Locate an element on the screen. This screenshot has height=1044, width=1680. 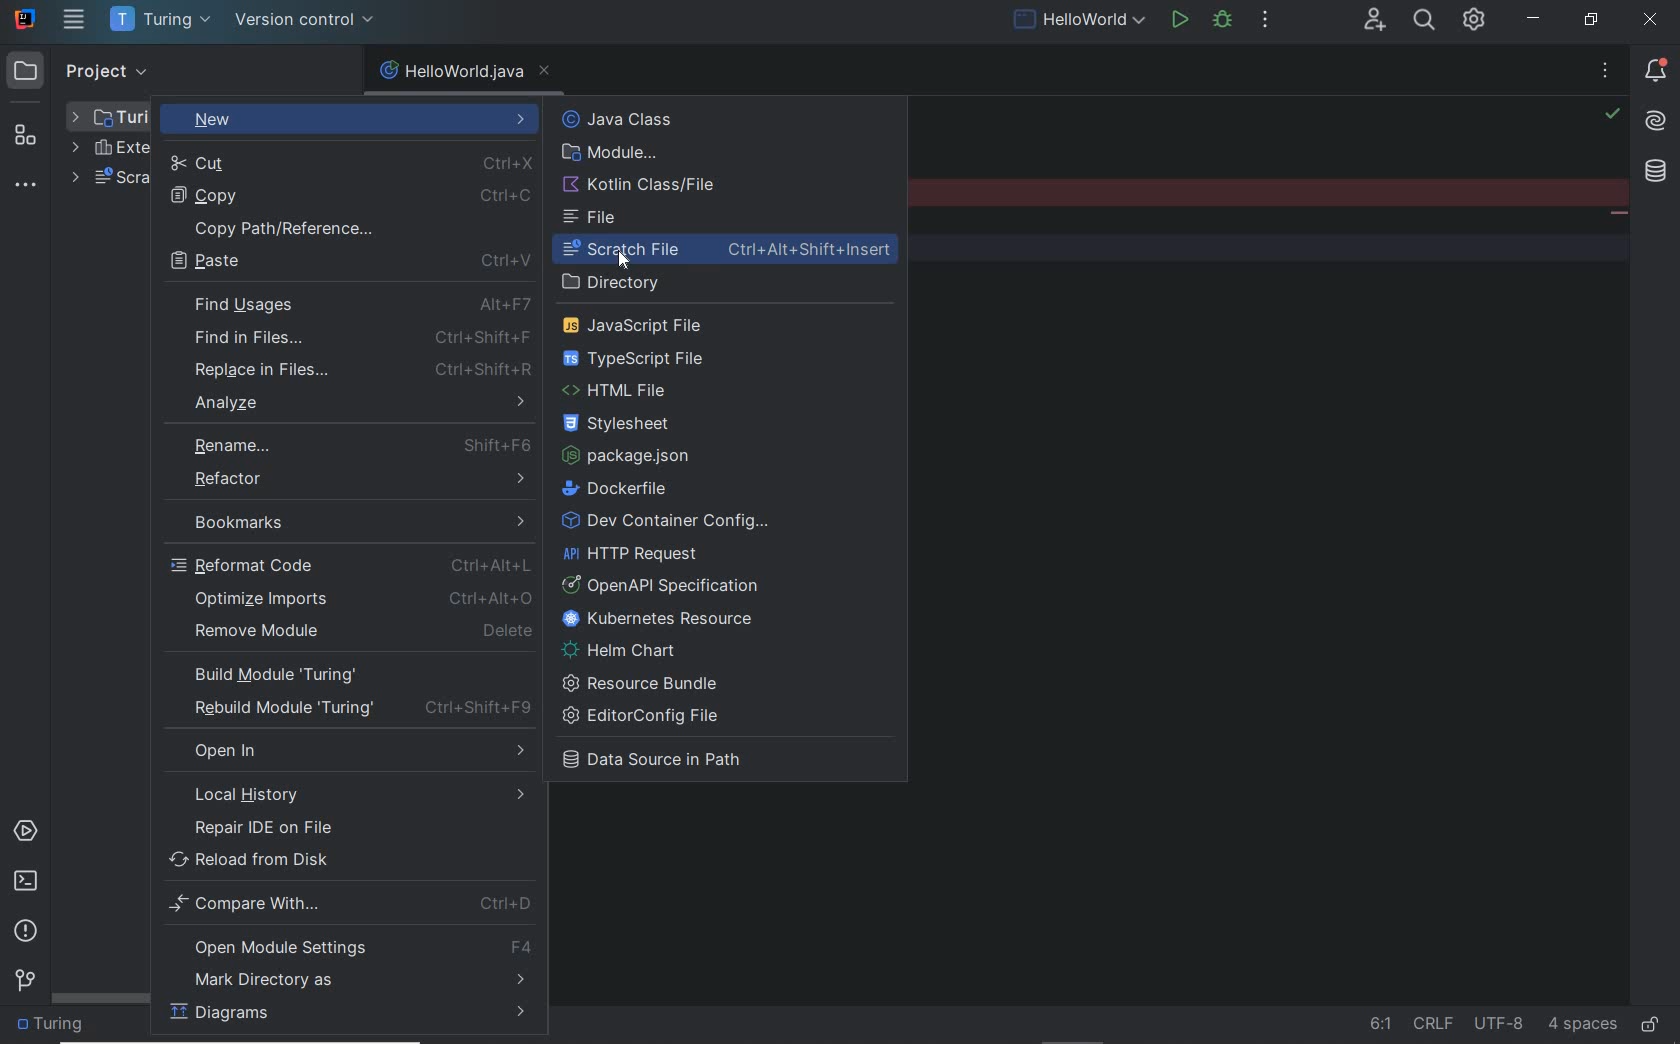
debug is located at coordinates (1227, 22).